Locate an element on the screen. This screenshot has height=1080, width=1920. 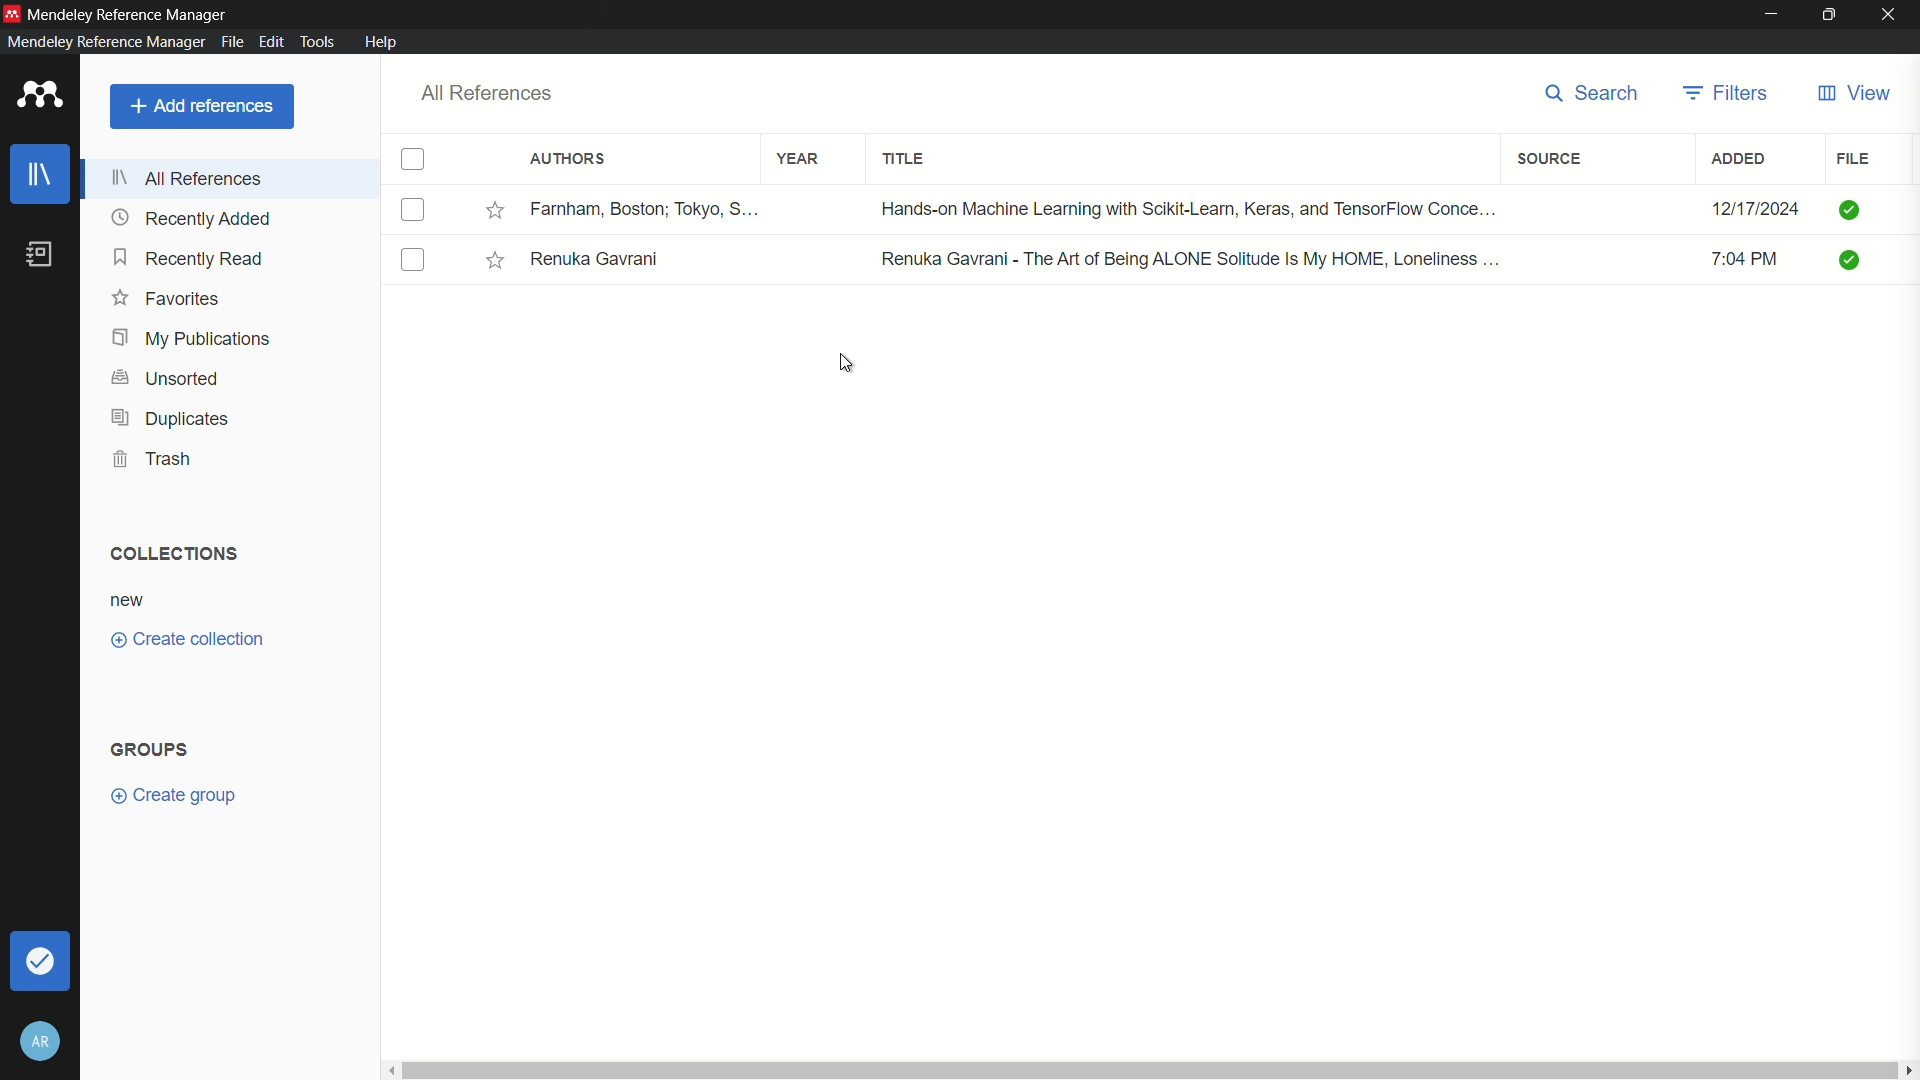
duplicates is located at coordinates (170, 420).